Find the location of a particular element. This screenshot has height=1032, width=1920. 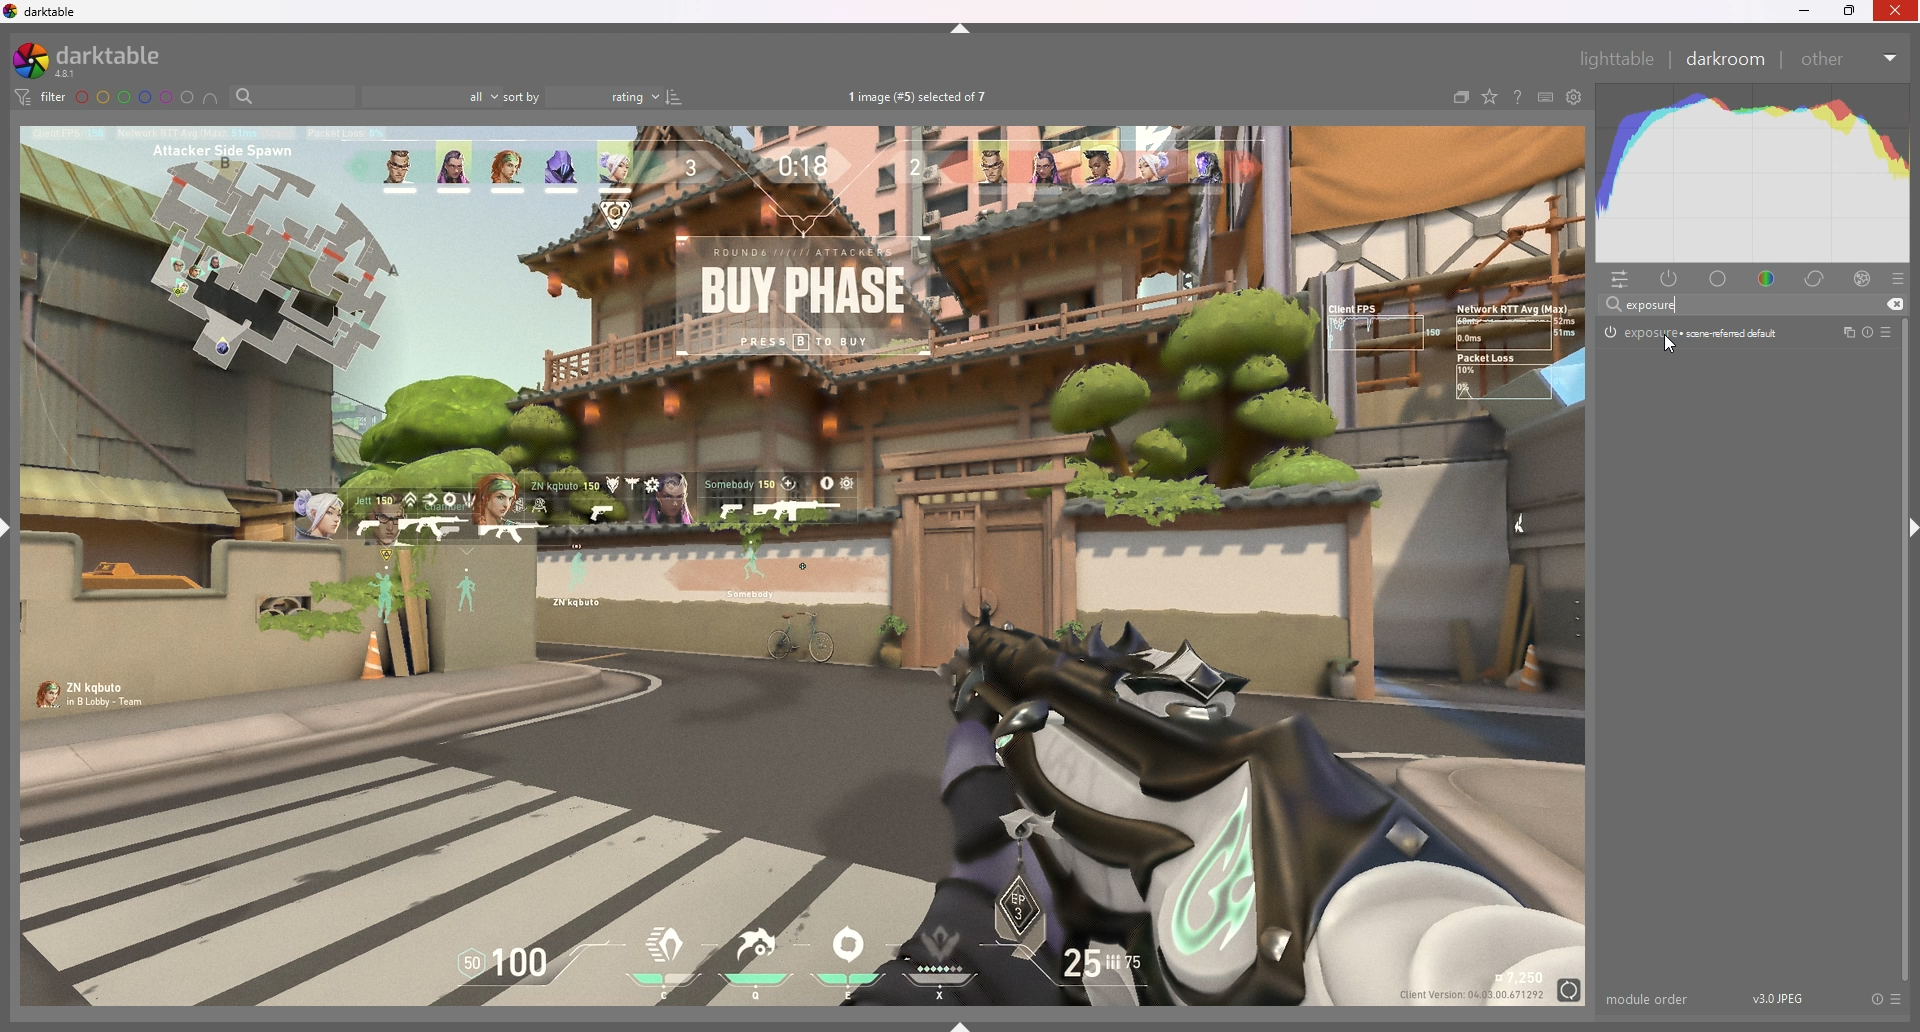

reverse sort is located at coordinates (675, 97).